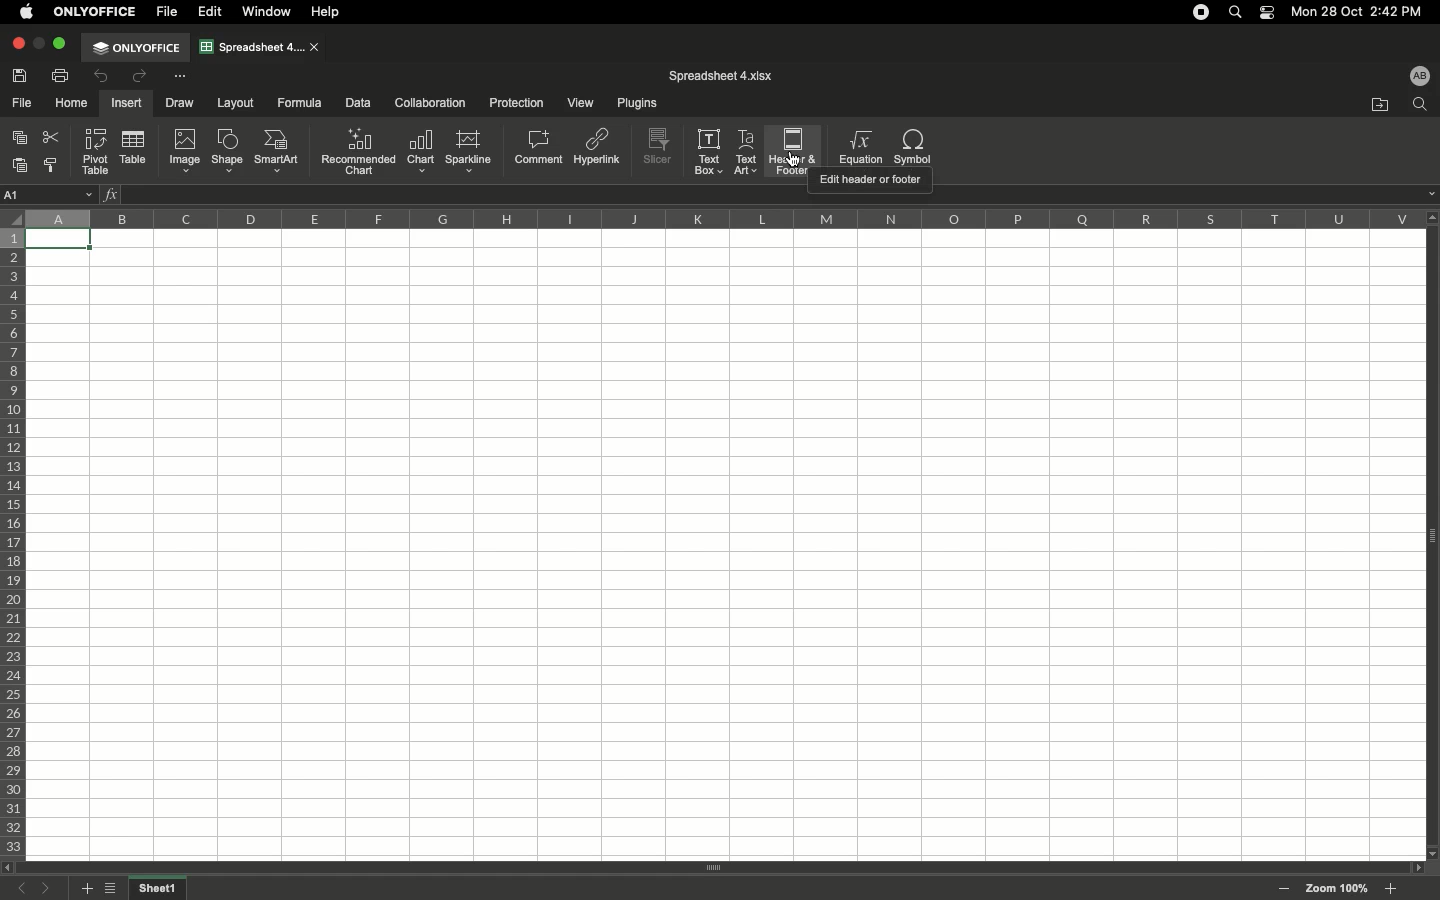 Image resolution: width=1440 pixels, height=900 pixels. Describe the element at coordinates (878, 179) in the screenshot. I see `Guide text` at that location.